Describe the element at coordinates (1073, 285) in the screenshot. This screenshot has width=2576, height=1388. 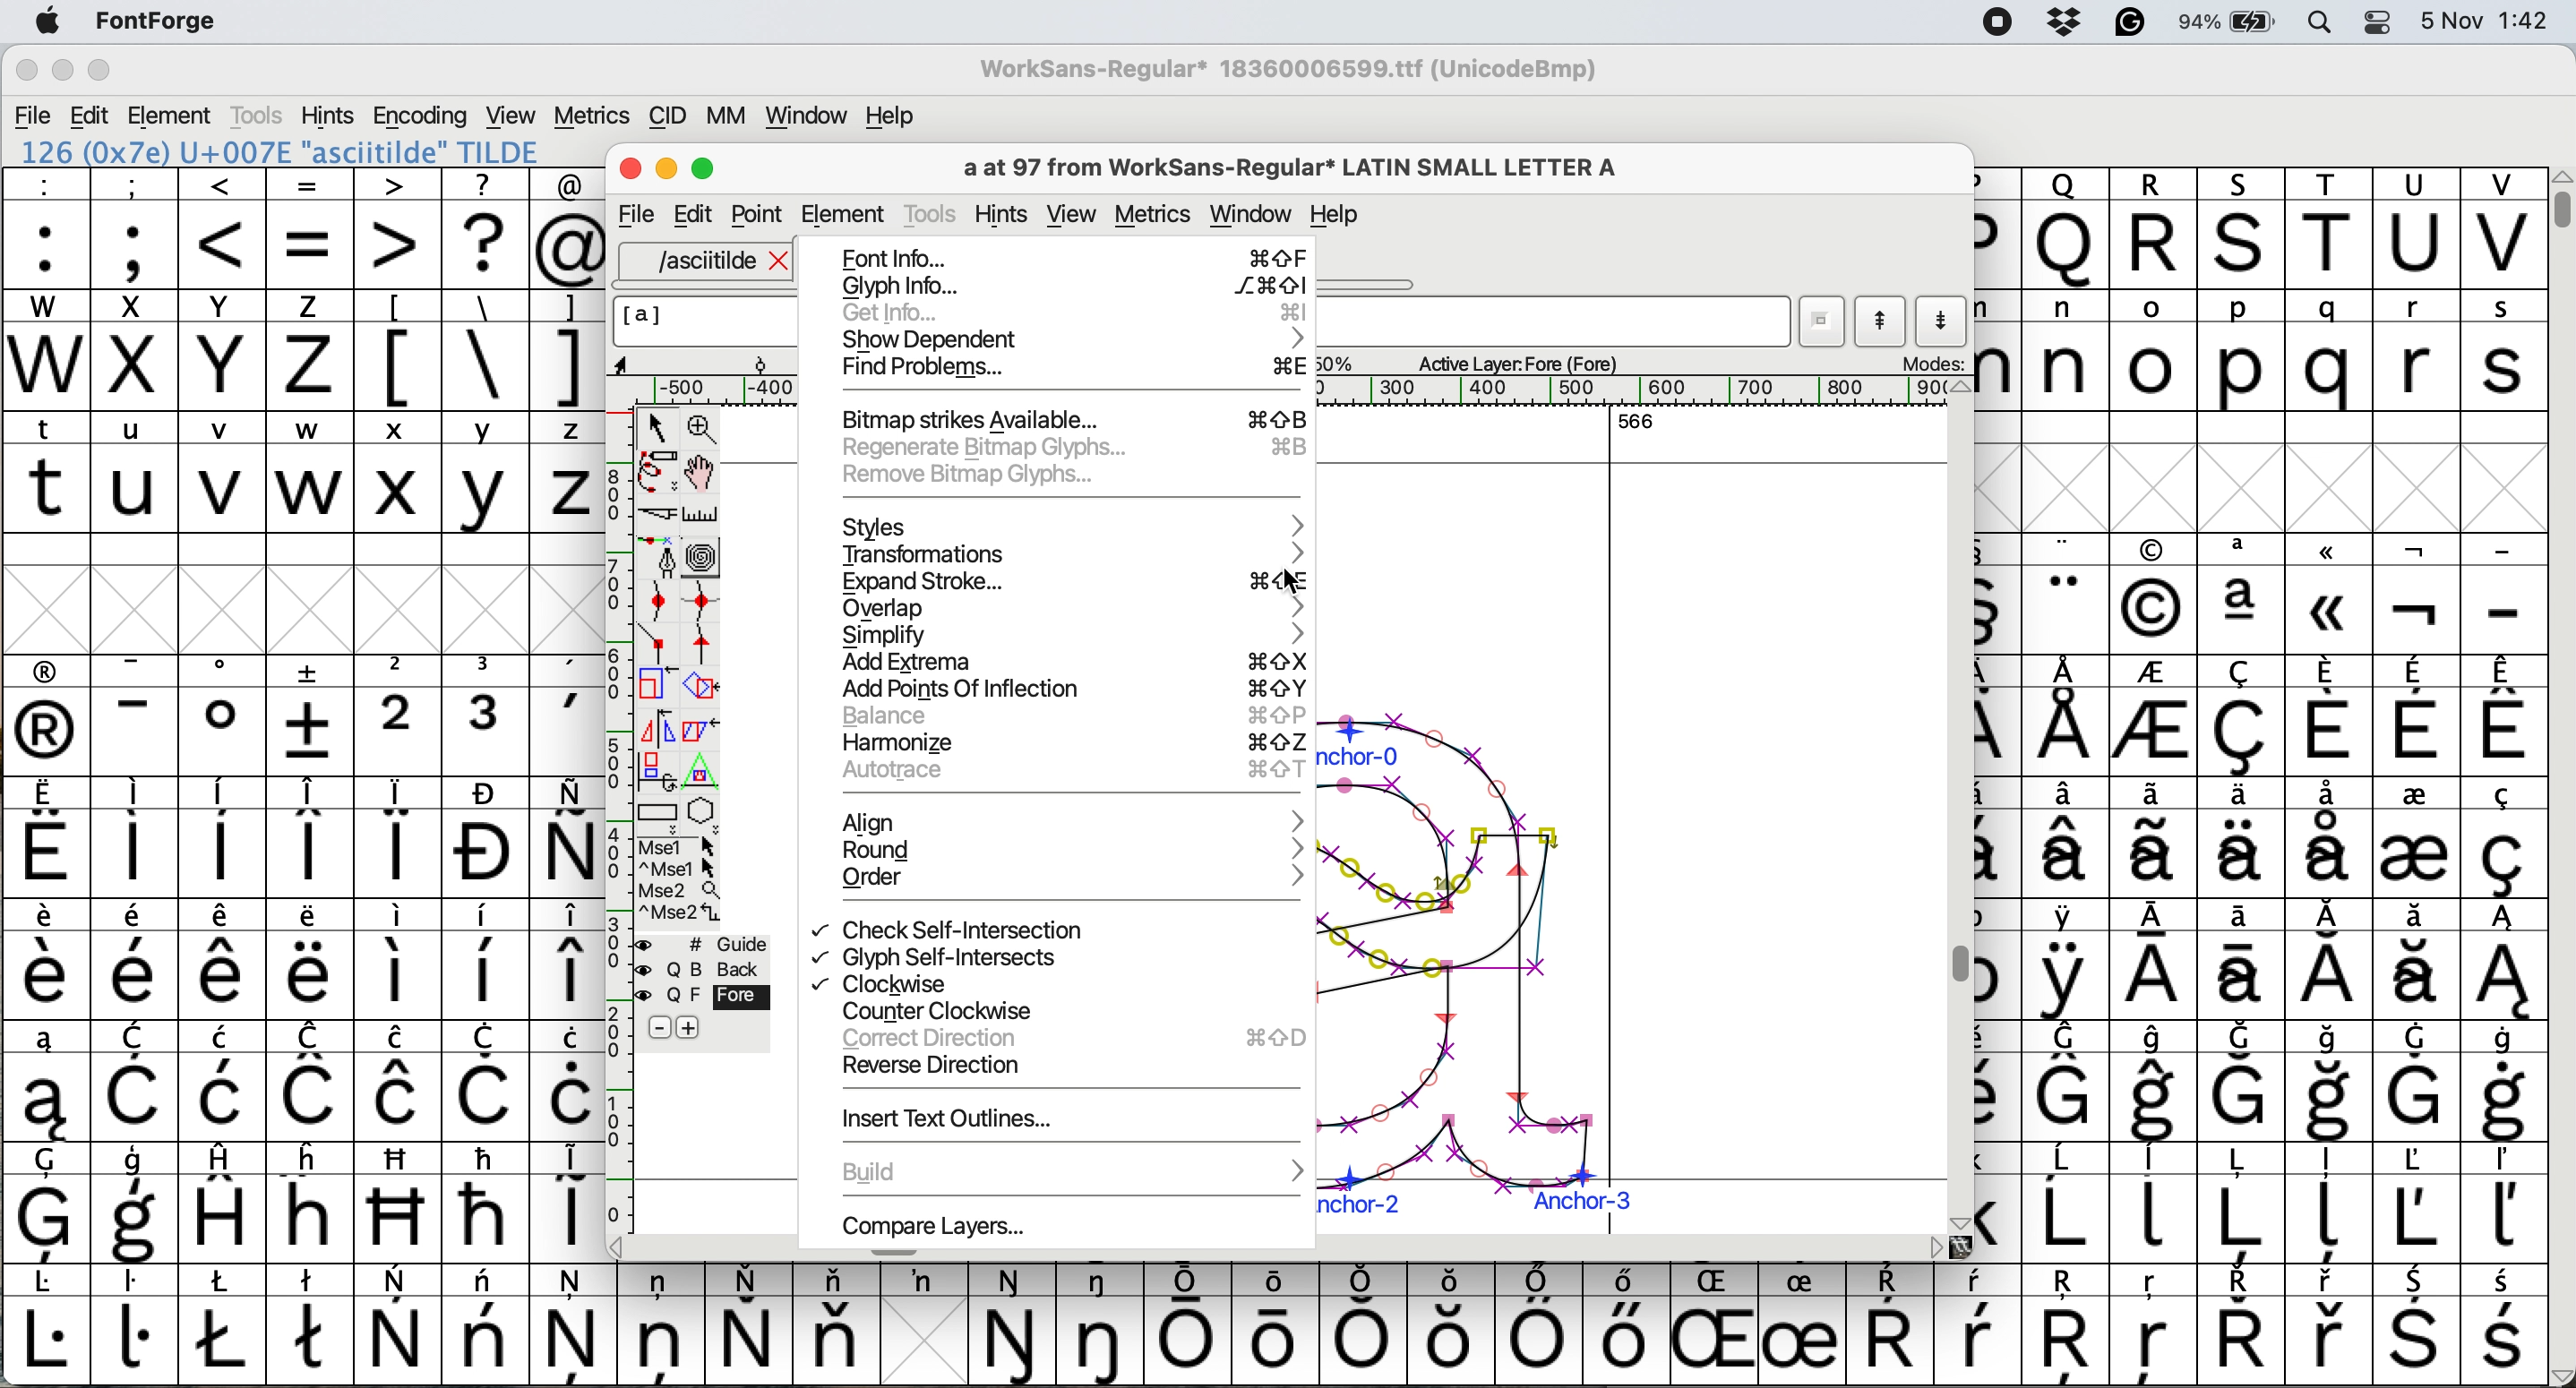
I see `glyph info` at that location.